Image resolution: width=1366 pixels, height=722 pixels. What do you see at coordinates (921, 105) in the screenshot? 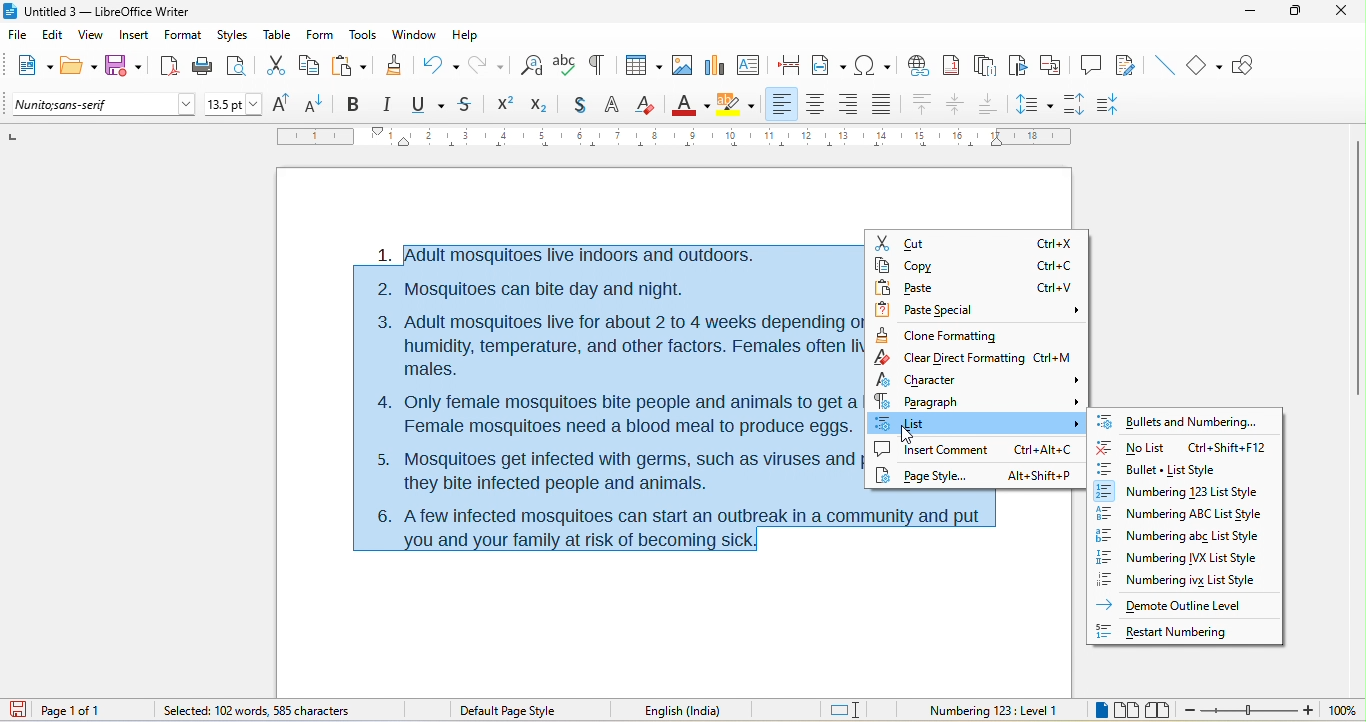
I see `align top` at bounding box center [921, 105].